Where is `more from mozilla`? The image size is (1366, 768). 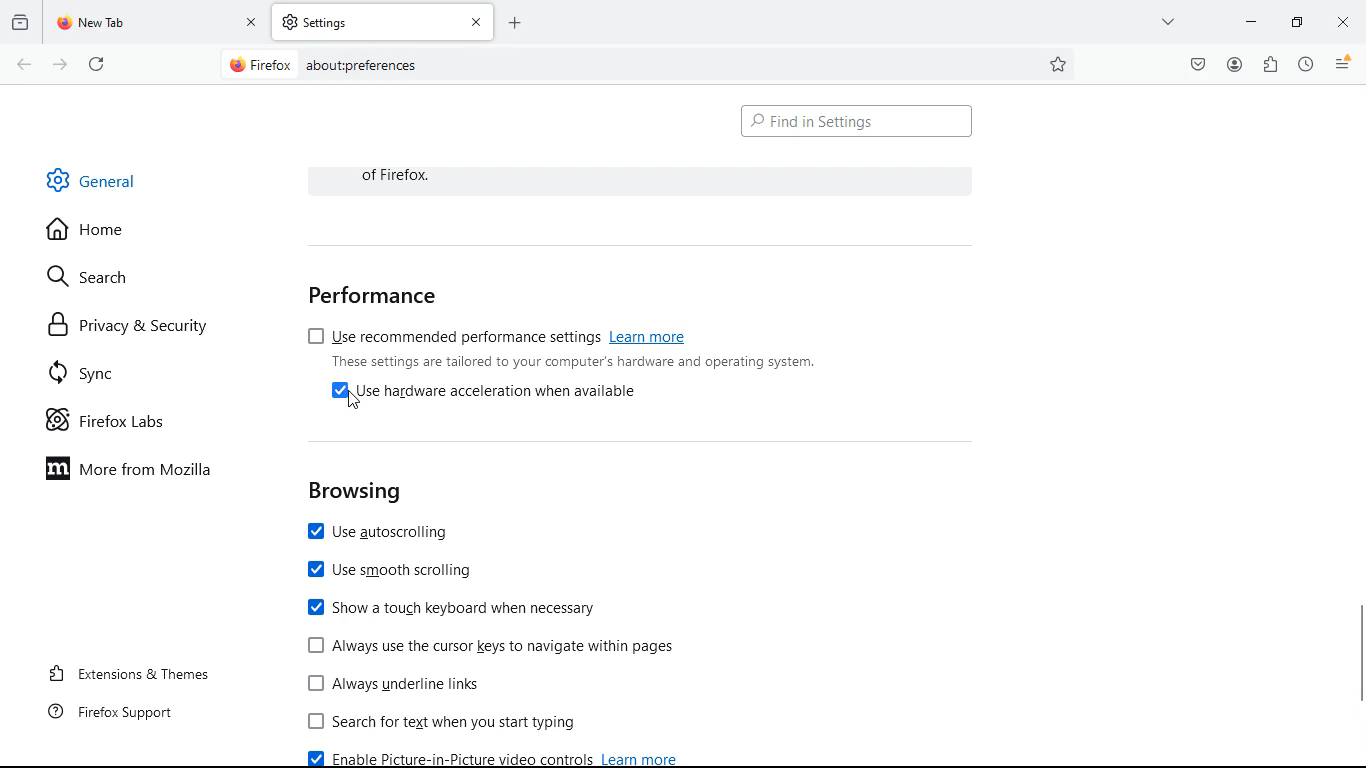
more from mozilla is located at coordinates (141, 472).